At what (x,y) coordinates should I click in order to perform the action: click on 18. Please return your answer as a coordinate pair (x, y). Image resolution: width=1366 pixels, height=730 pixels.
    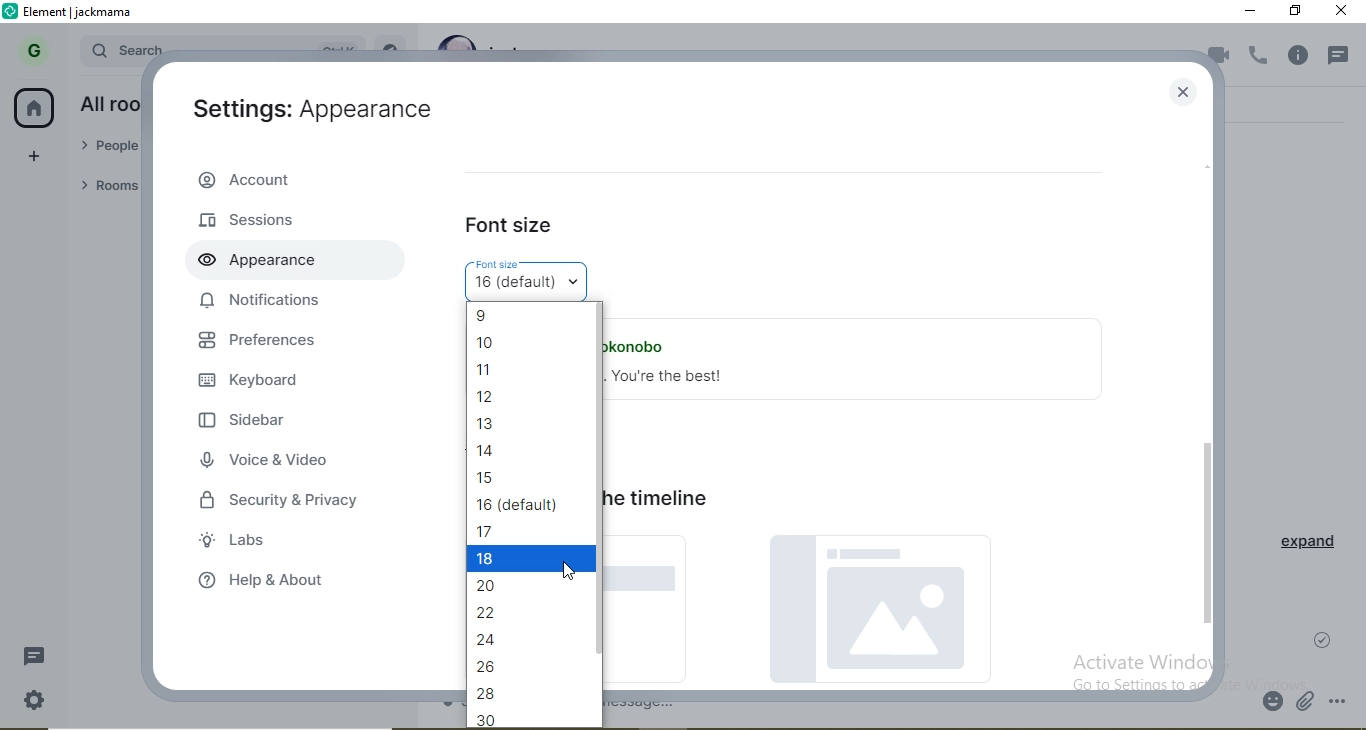
    Looking at the image, I should click on (520, 560).